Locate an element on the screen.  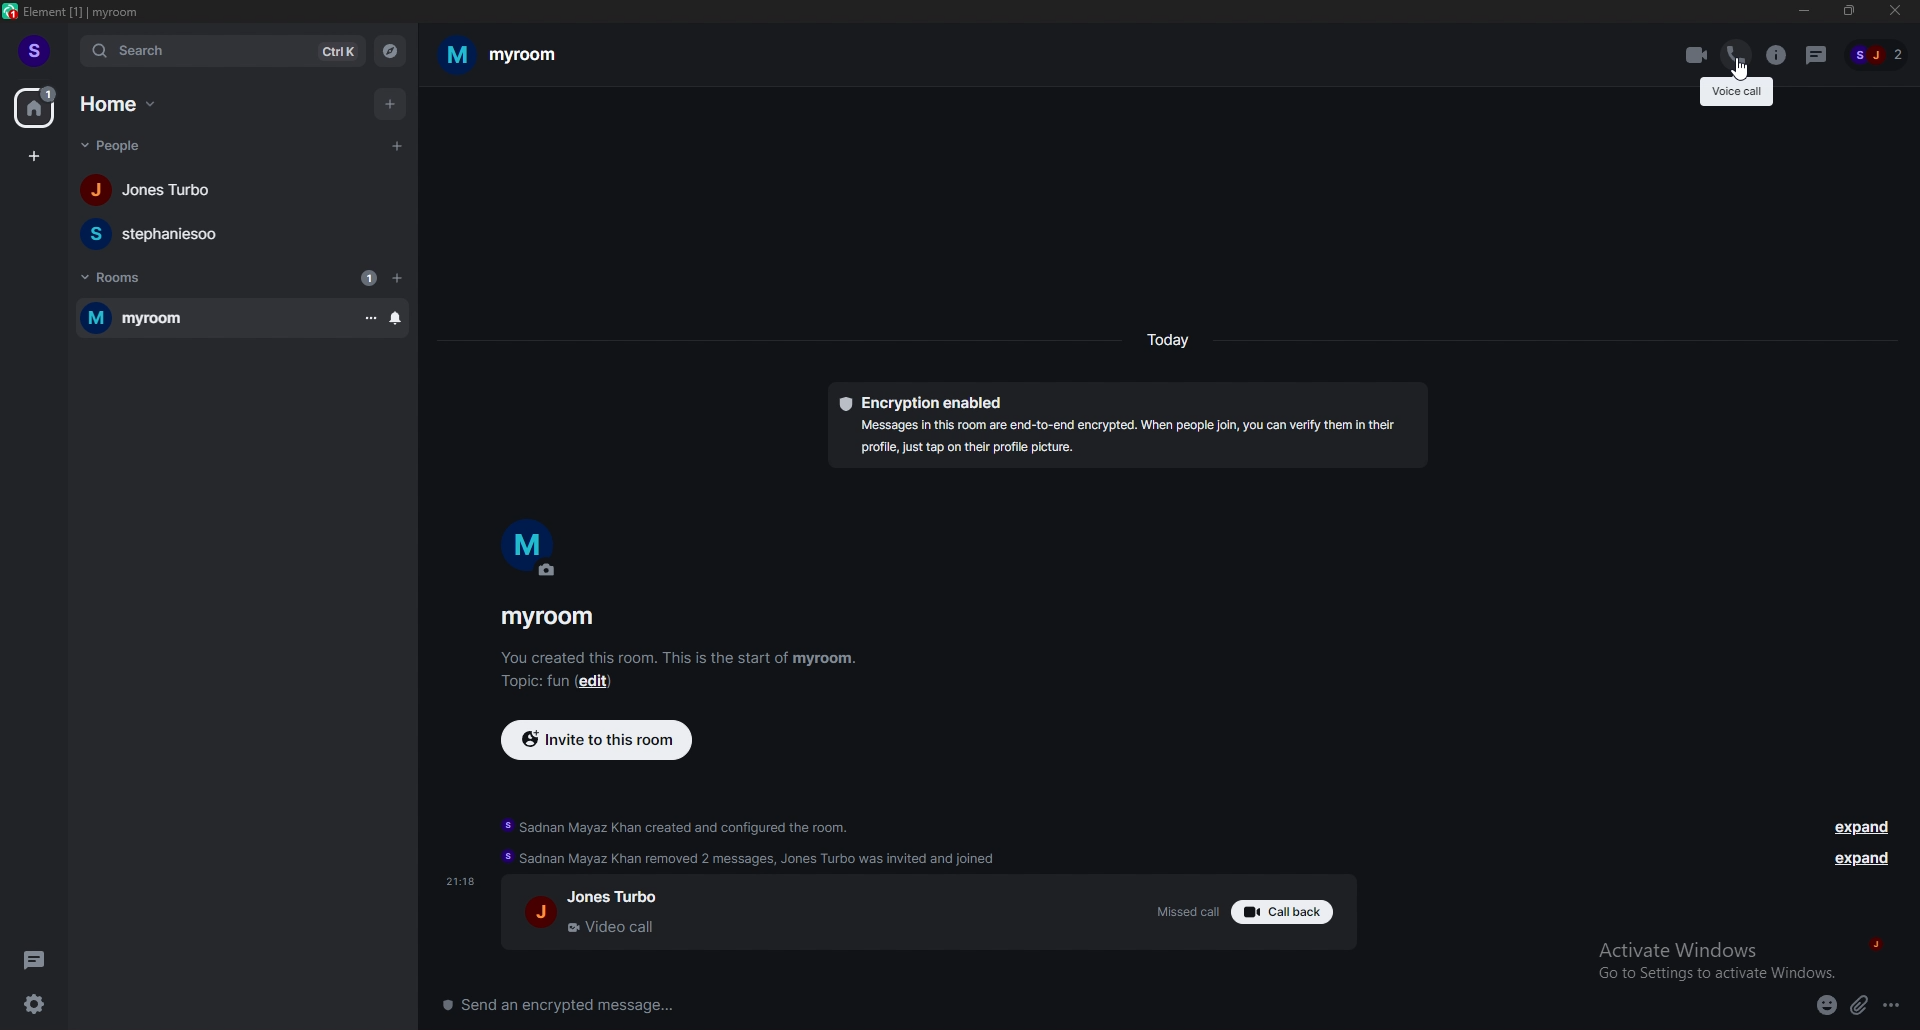
search is located at coordinates (159, 51).